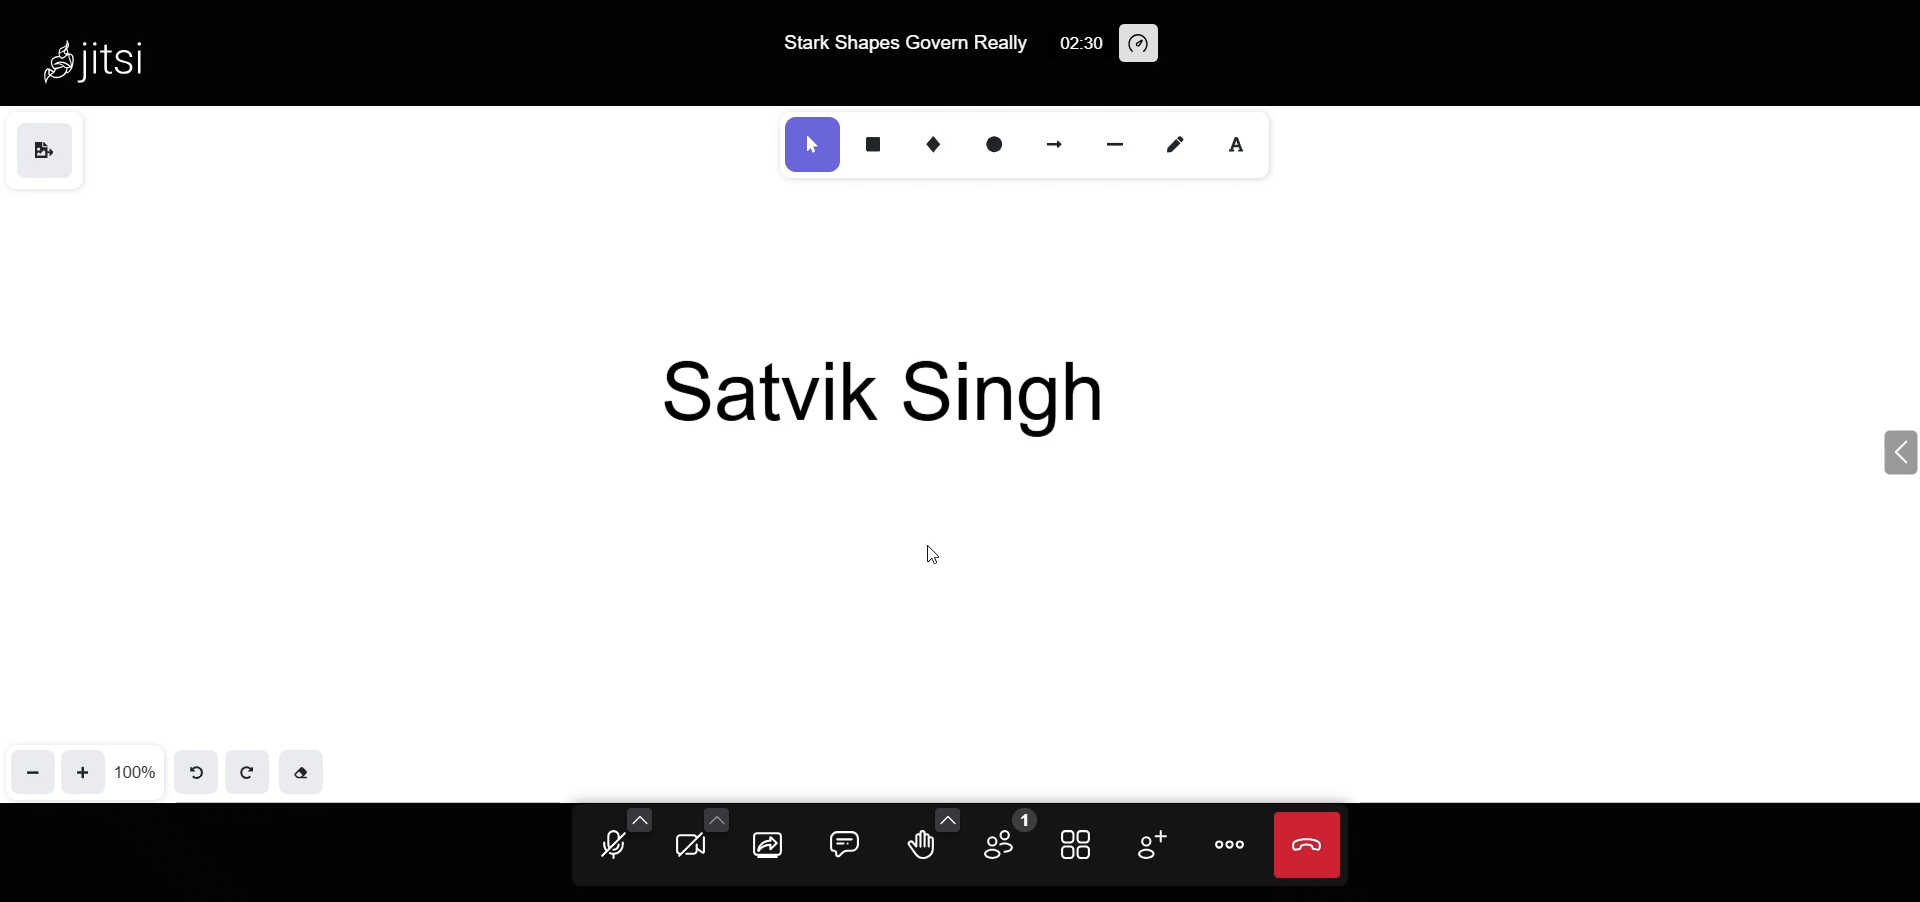 This screenshot has width=1920, height=902. I want to click on tile view, so click(1079, 842).